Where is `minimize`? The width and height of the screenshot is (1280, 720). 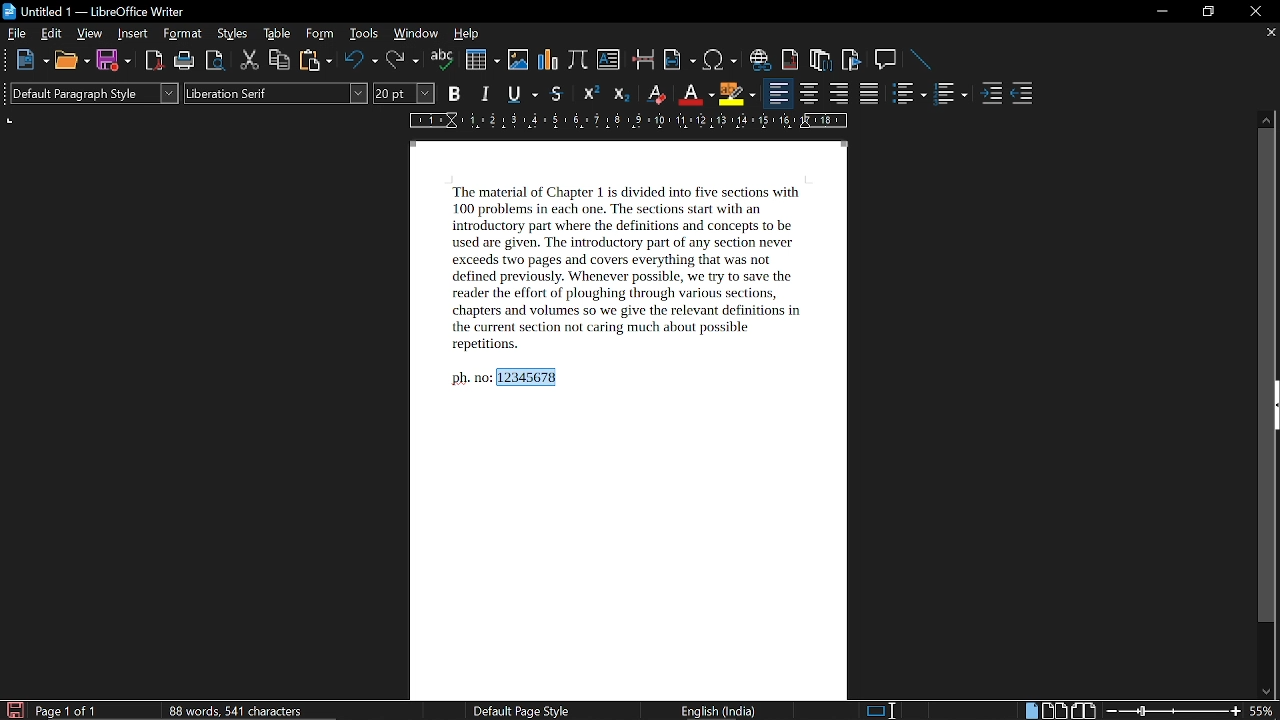
minimize is located at coordinates (1162, 12).